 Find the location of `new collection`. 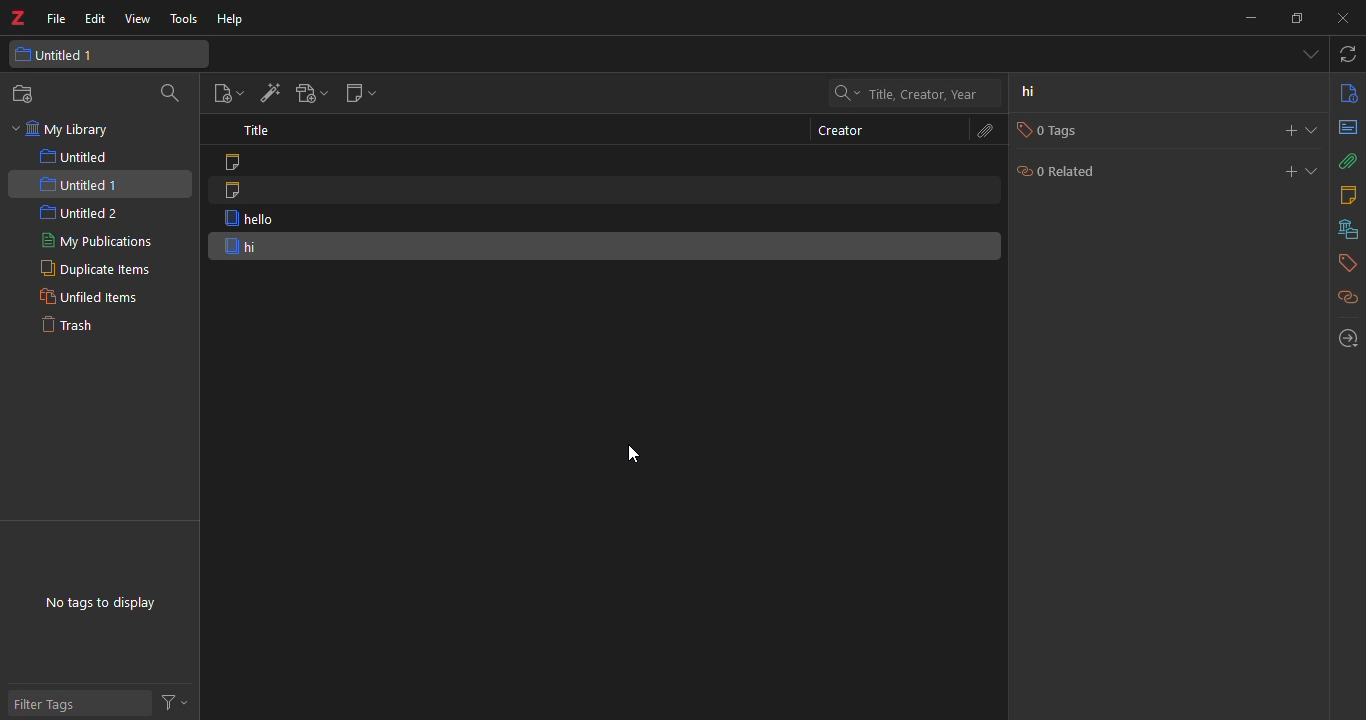

new collection is located at coordinates (26, 94).